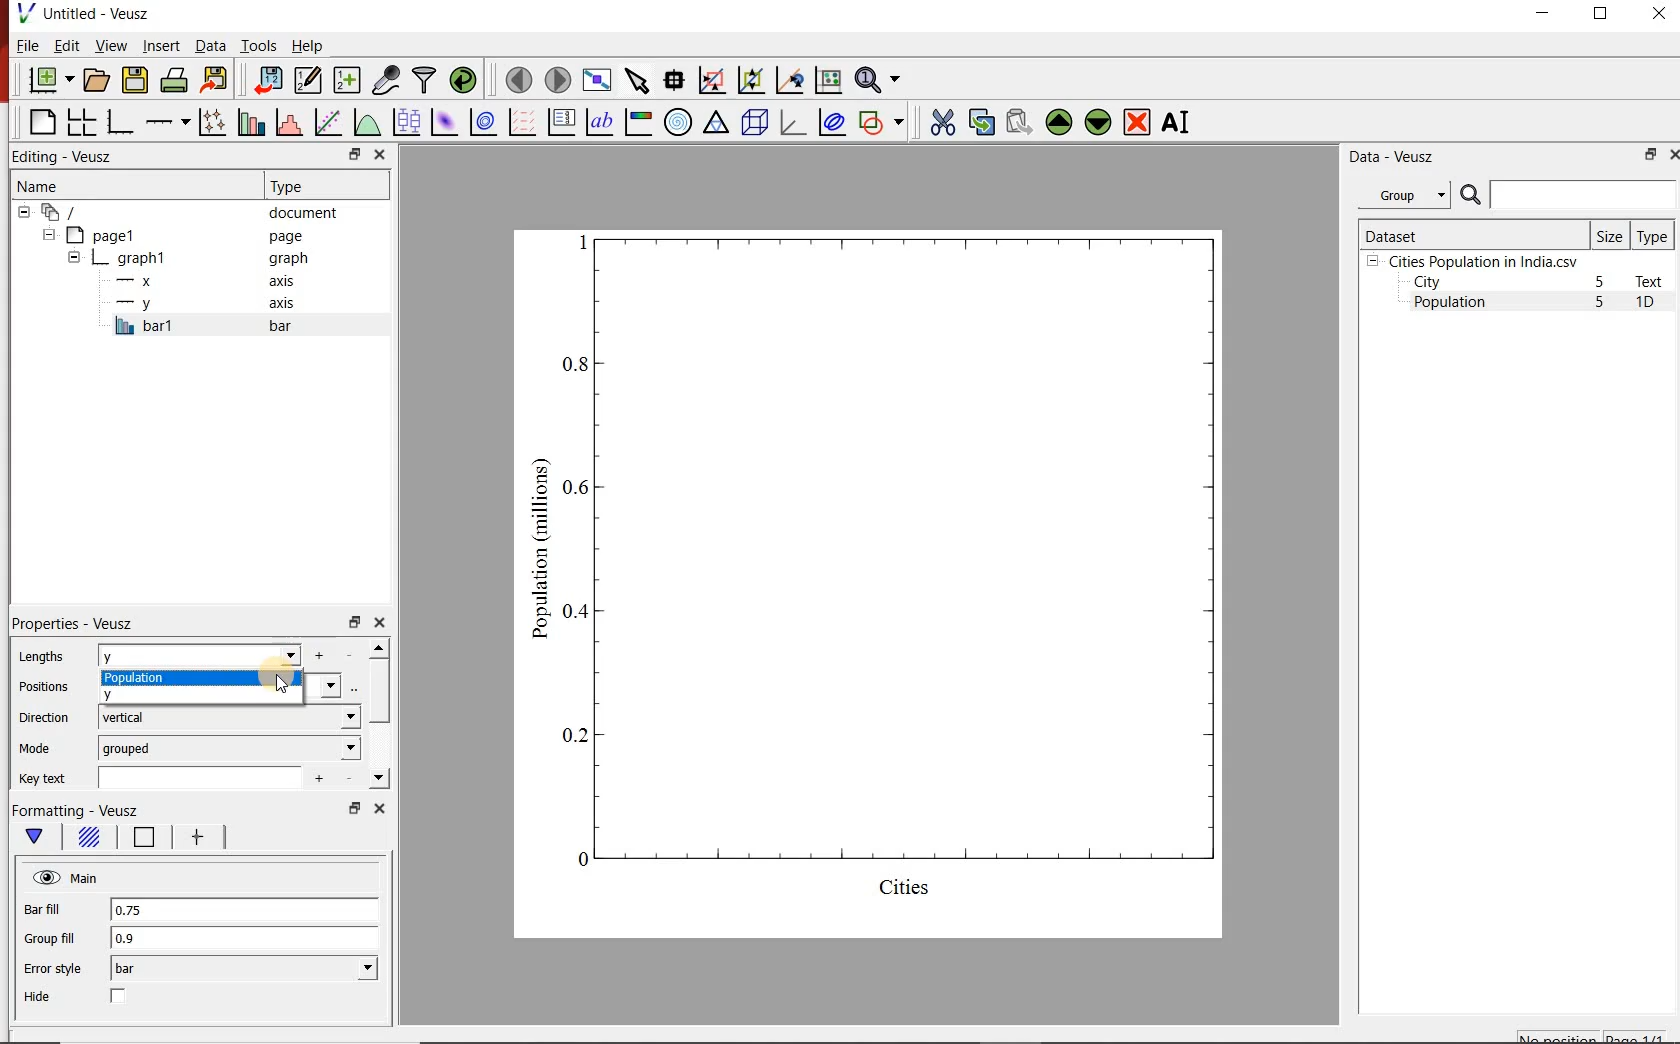 The width and height of the screenshot is (1680, 1044). Describe the element at coordinates (1610, 235) in the screenshot. I see `Size` at that location.